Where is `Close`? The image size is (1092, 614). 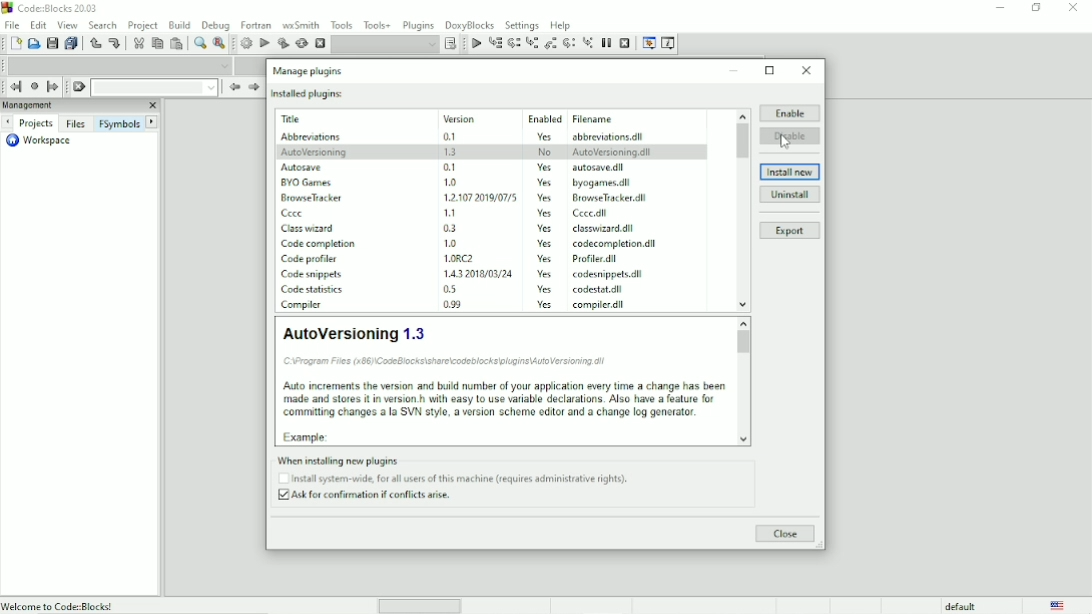 Close is located at coordinates (807, 70).